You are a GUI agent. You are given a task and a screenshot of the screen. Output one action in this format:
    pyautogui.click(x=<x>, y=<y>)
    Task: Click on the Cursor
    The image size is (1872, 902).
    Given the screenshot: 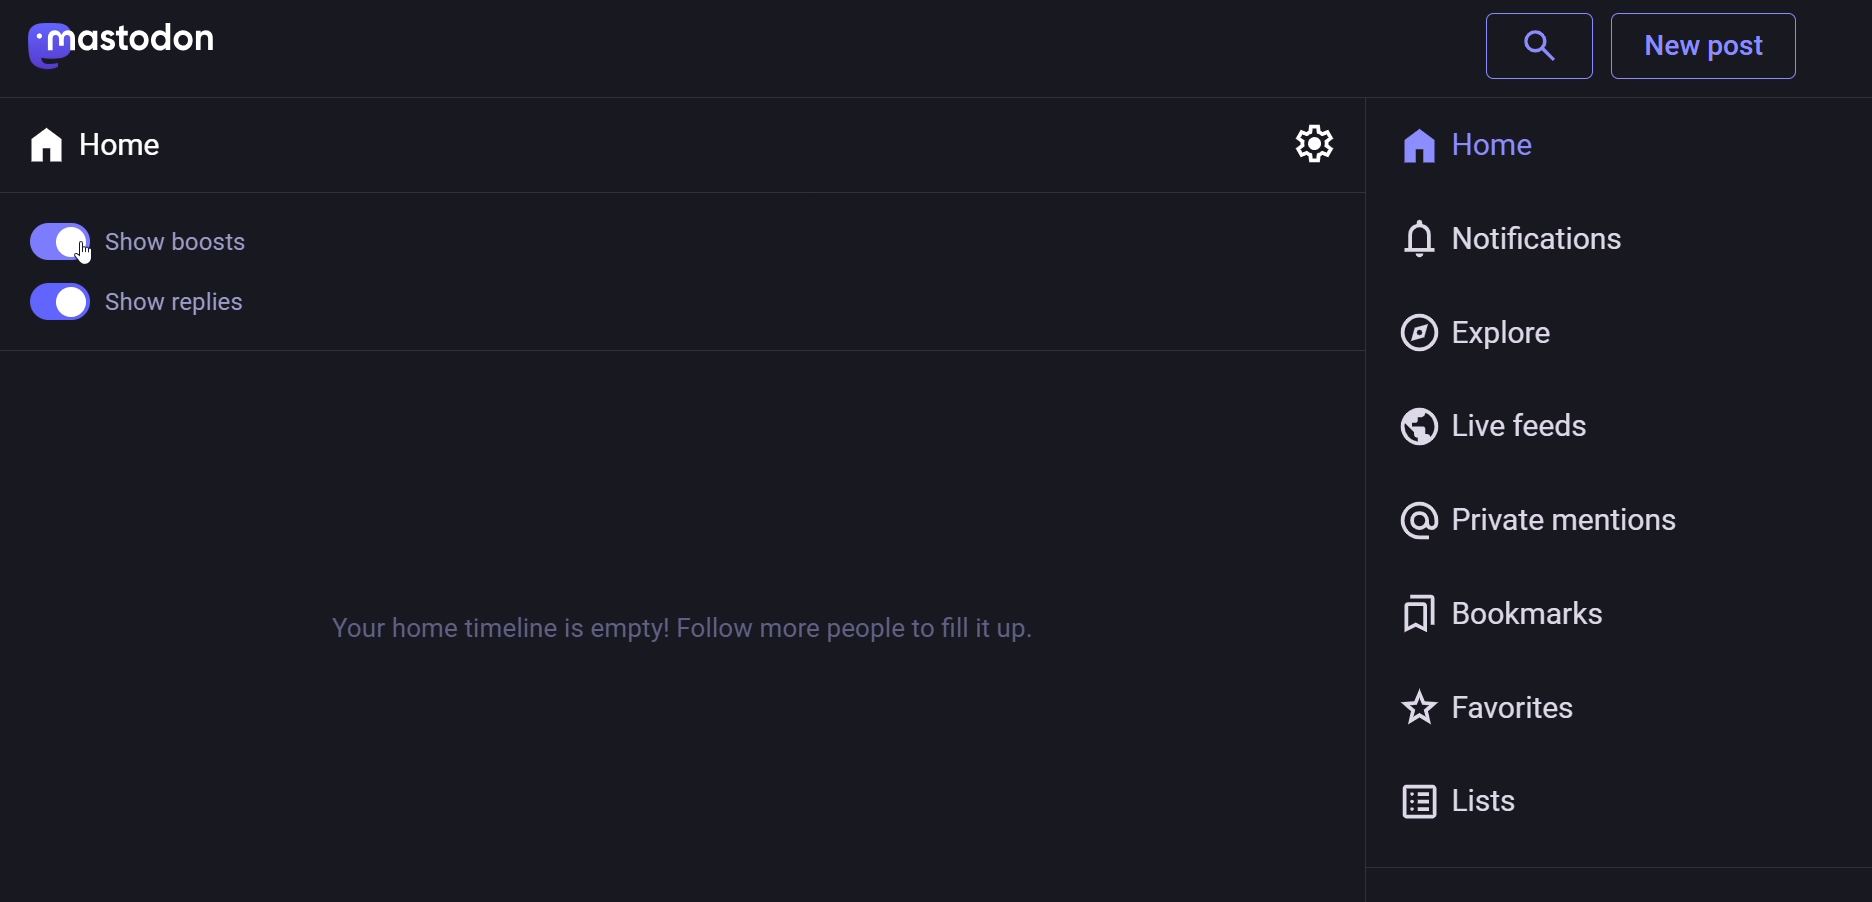 What is the action you would take?
    pyautogui.click(x=81, y=258)
    